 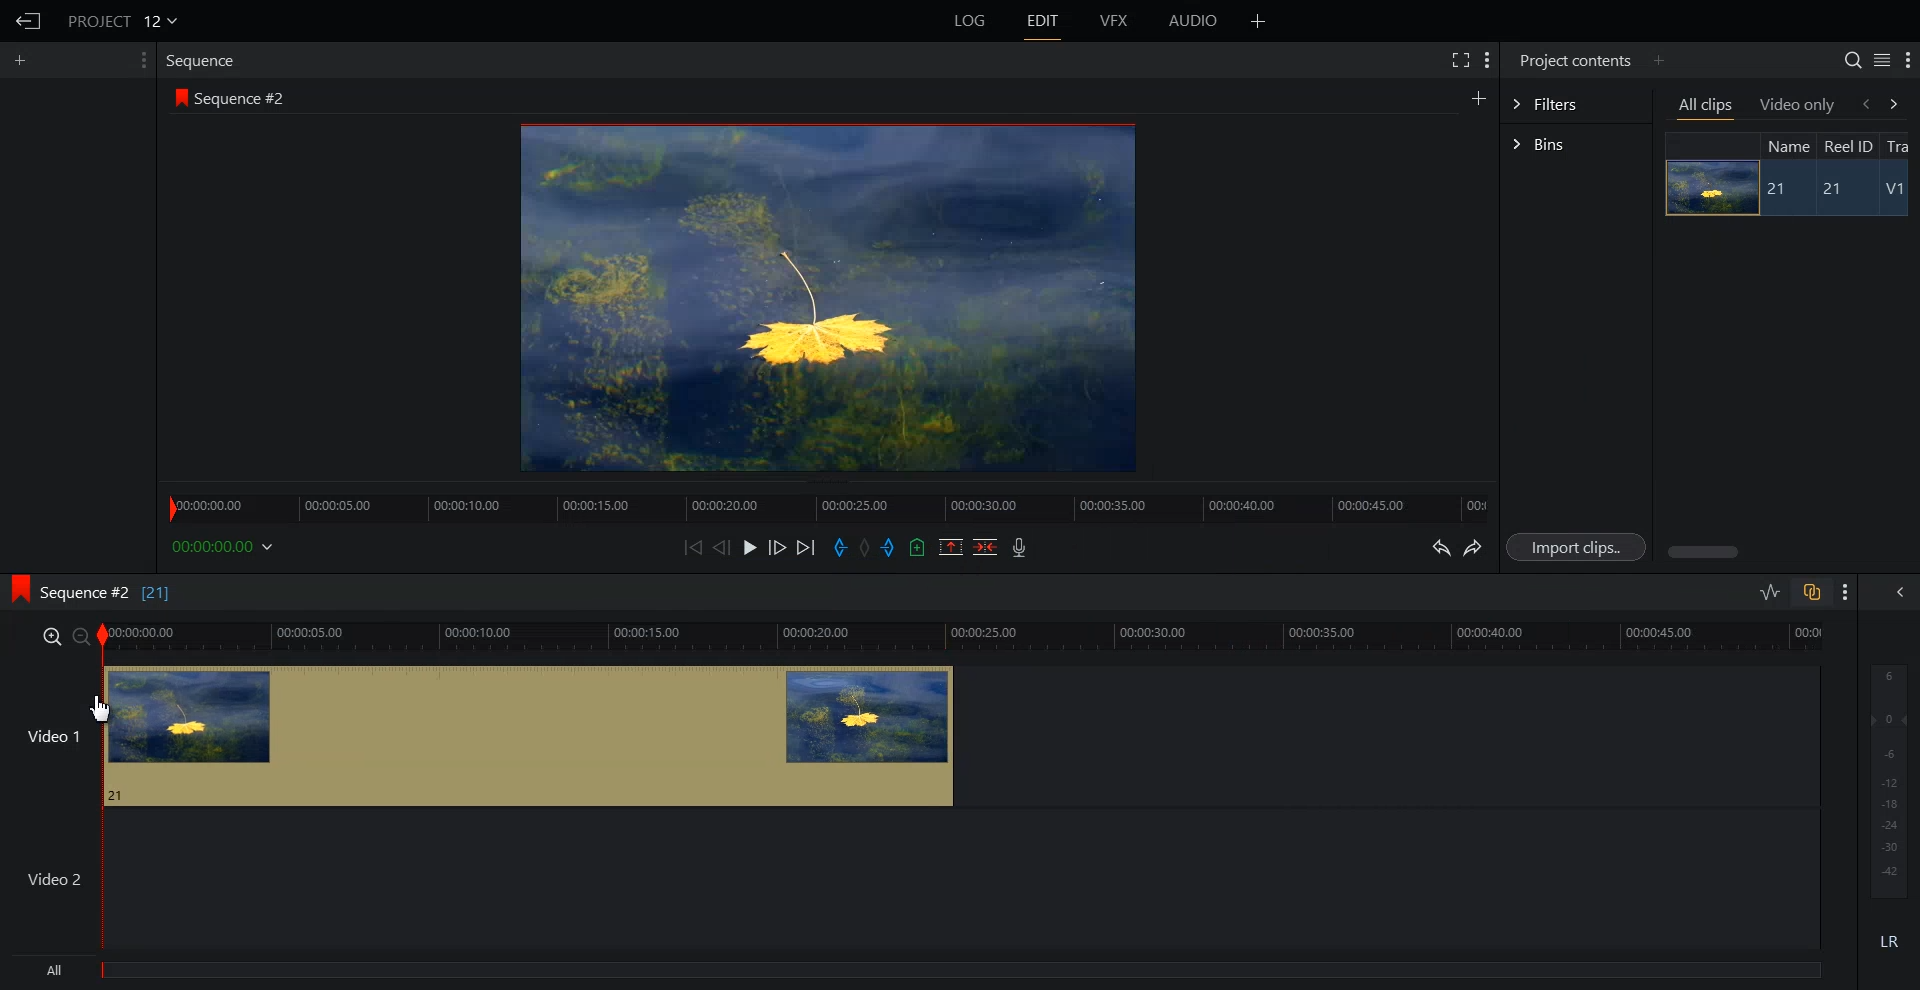 I want to click on Play, so click(x=752, y=547).